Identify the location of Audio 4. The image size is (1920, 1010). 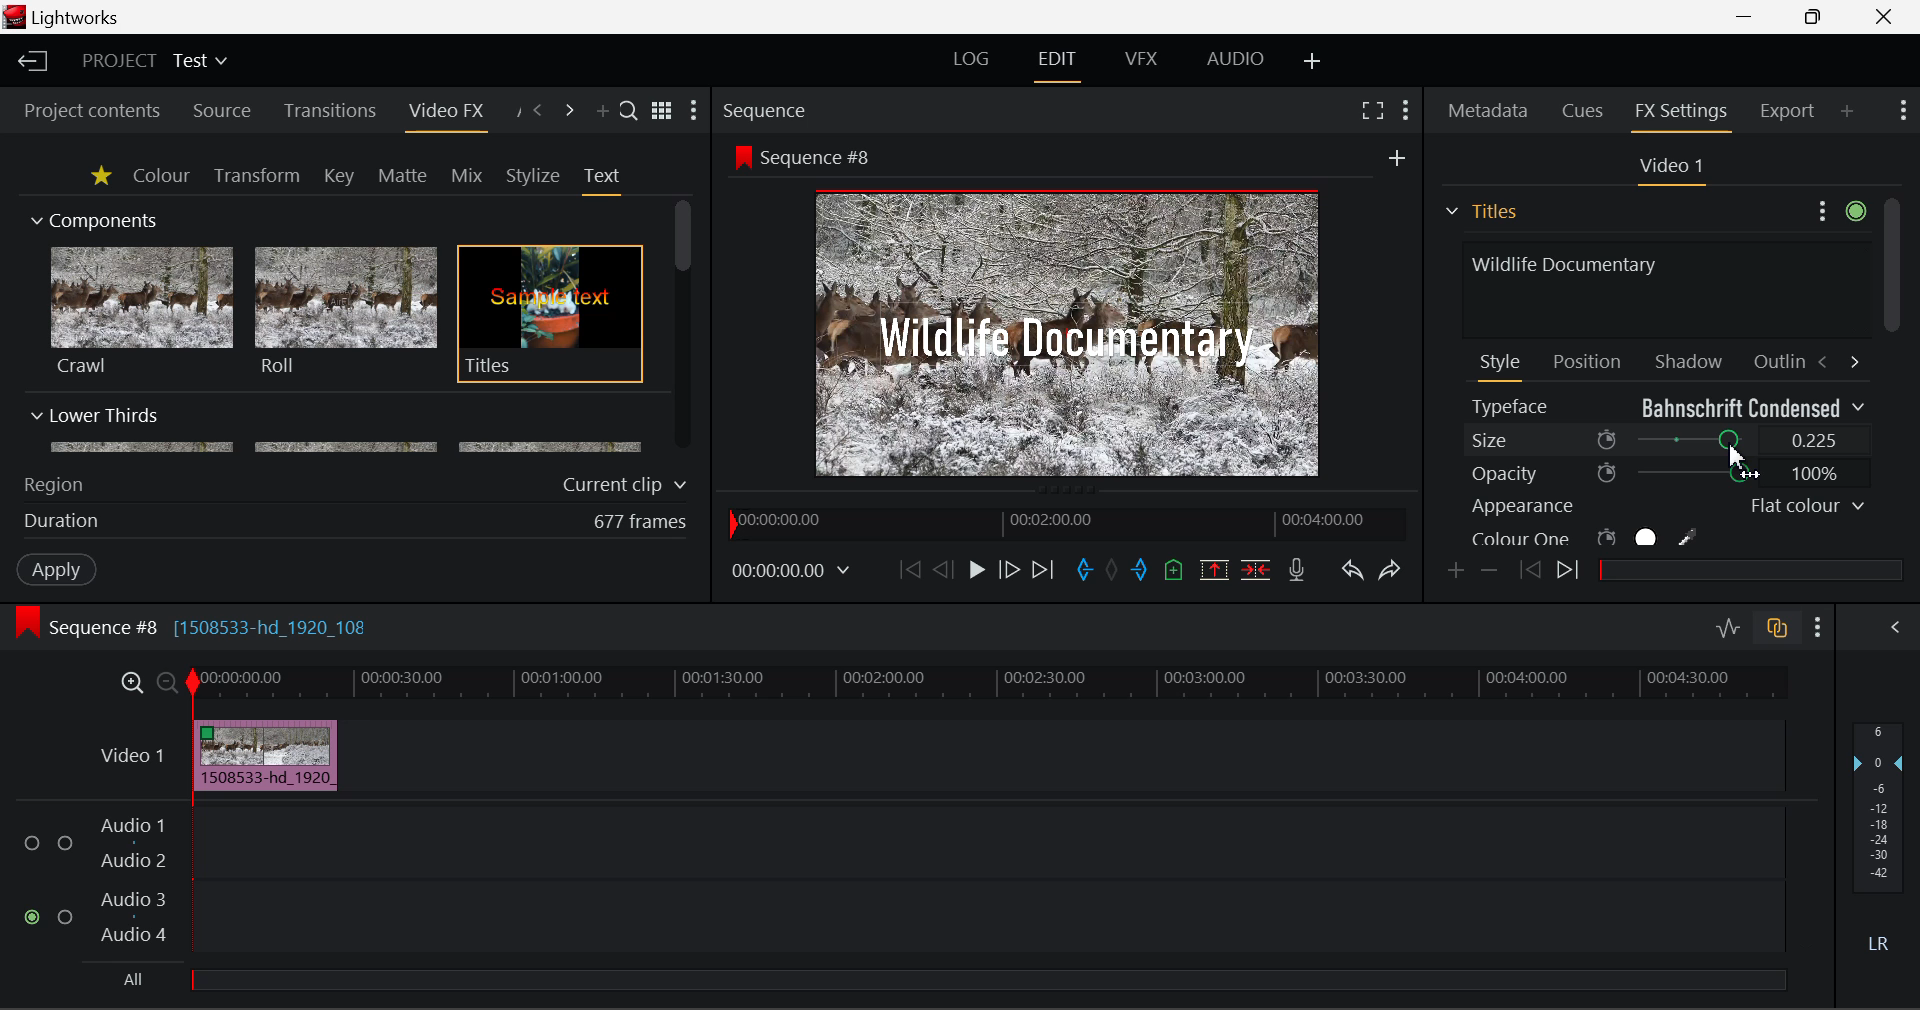
(134, 933).